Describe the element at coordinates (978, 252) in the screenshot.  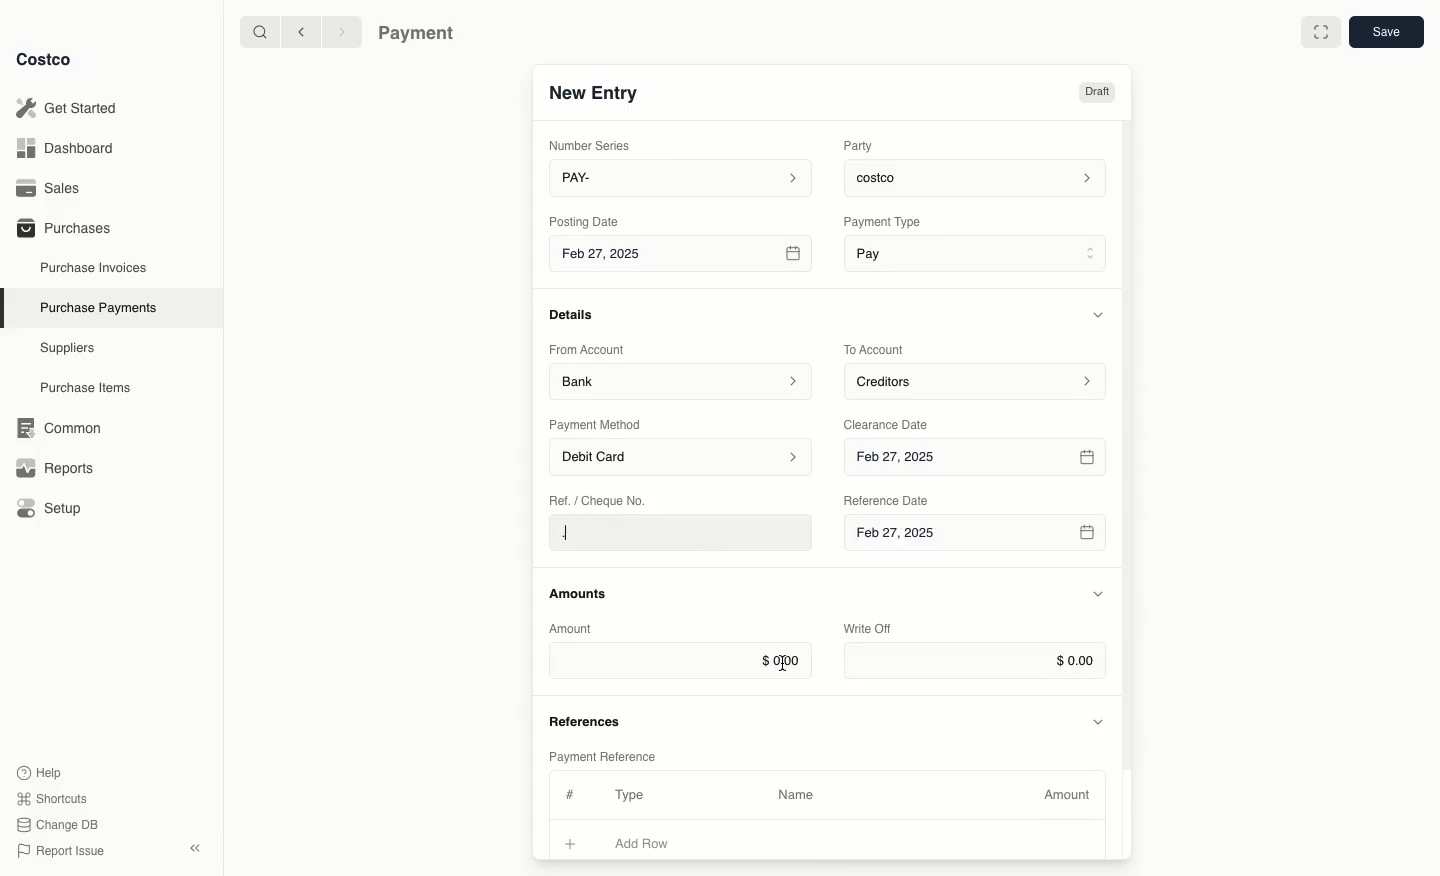
I see `Pay` at that location.